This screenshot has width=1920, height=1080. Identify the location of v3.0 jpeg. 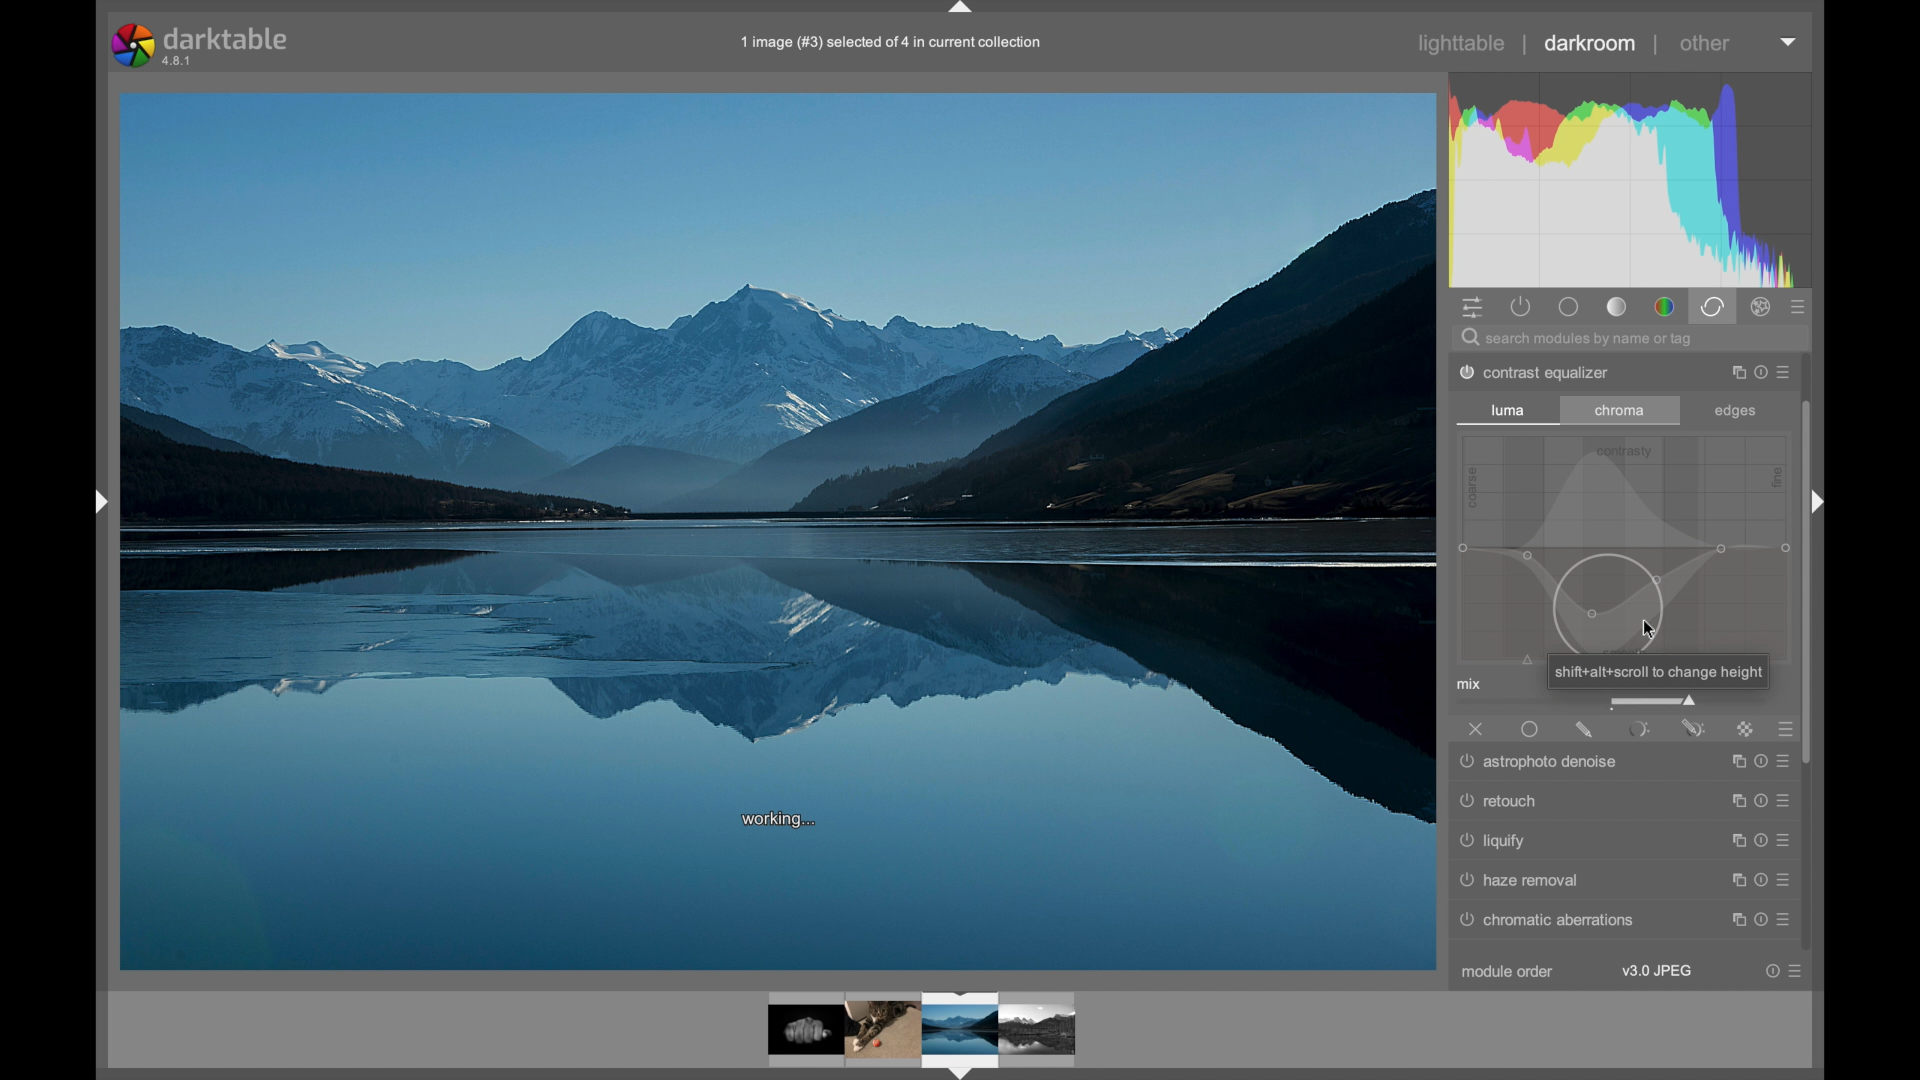
(1657, 971).